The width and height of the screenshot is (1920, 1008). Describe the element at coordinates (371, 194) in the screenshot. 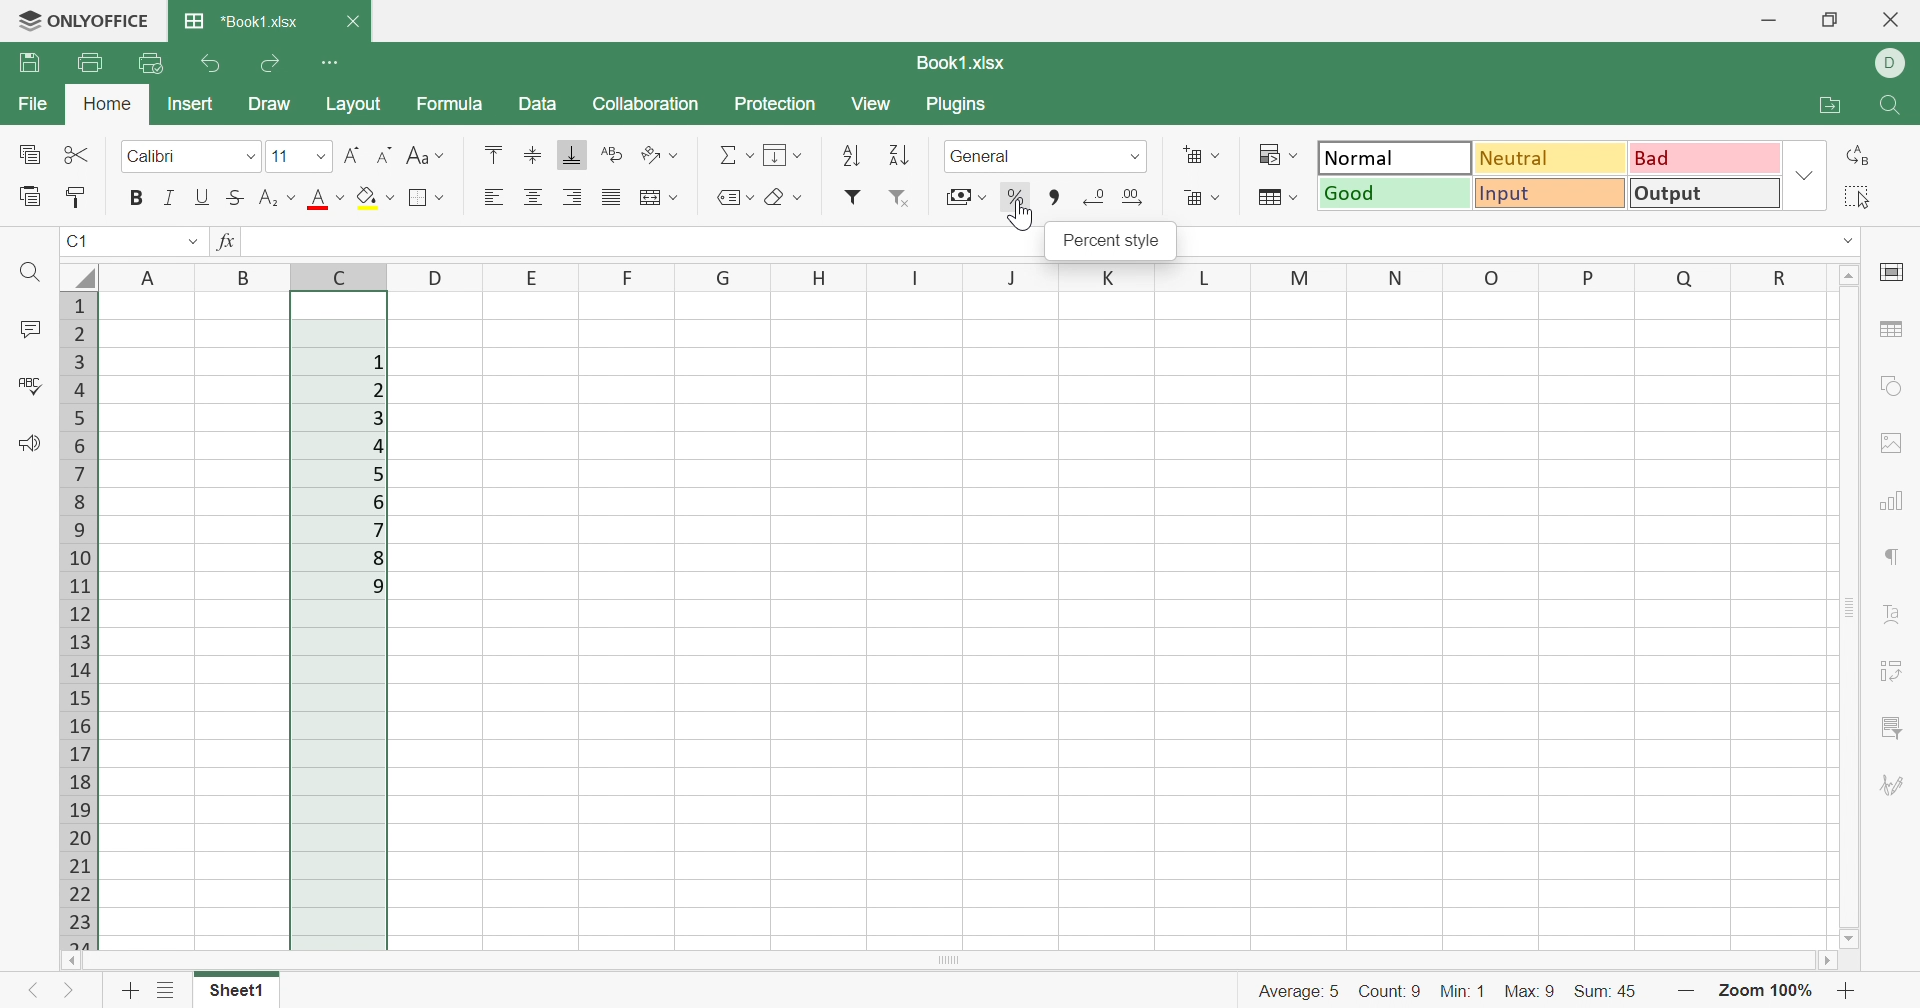

I see `Fill color` at that location.